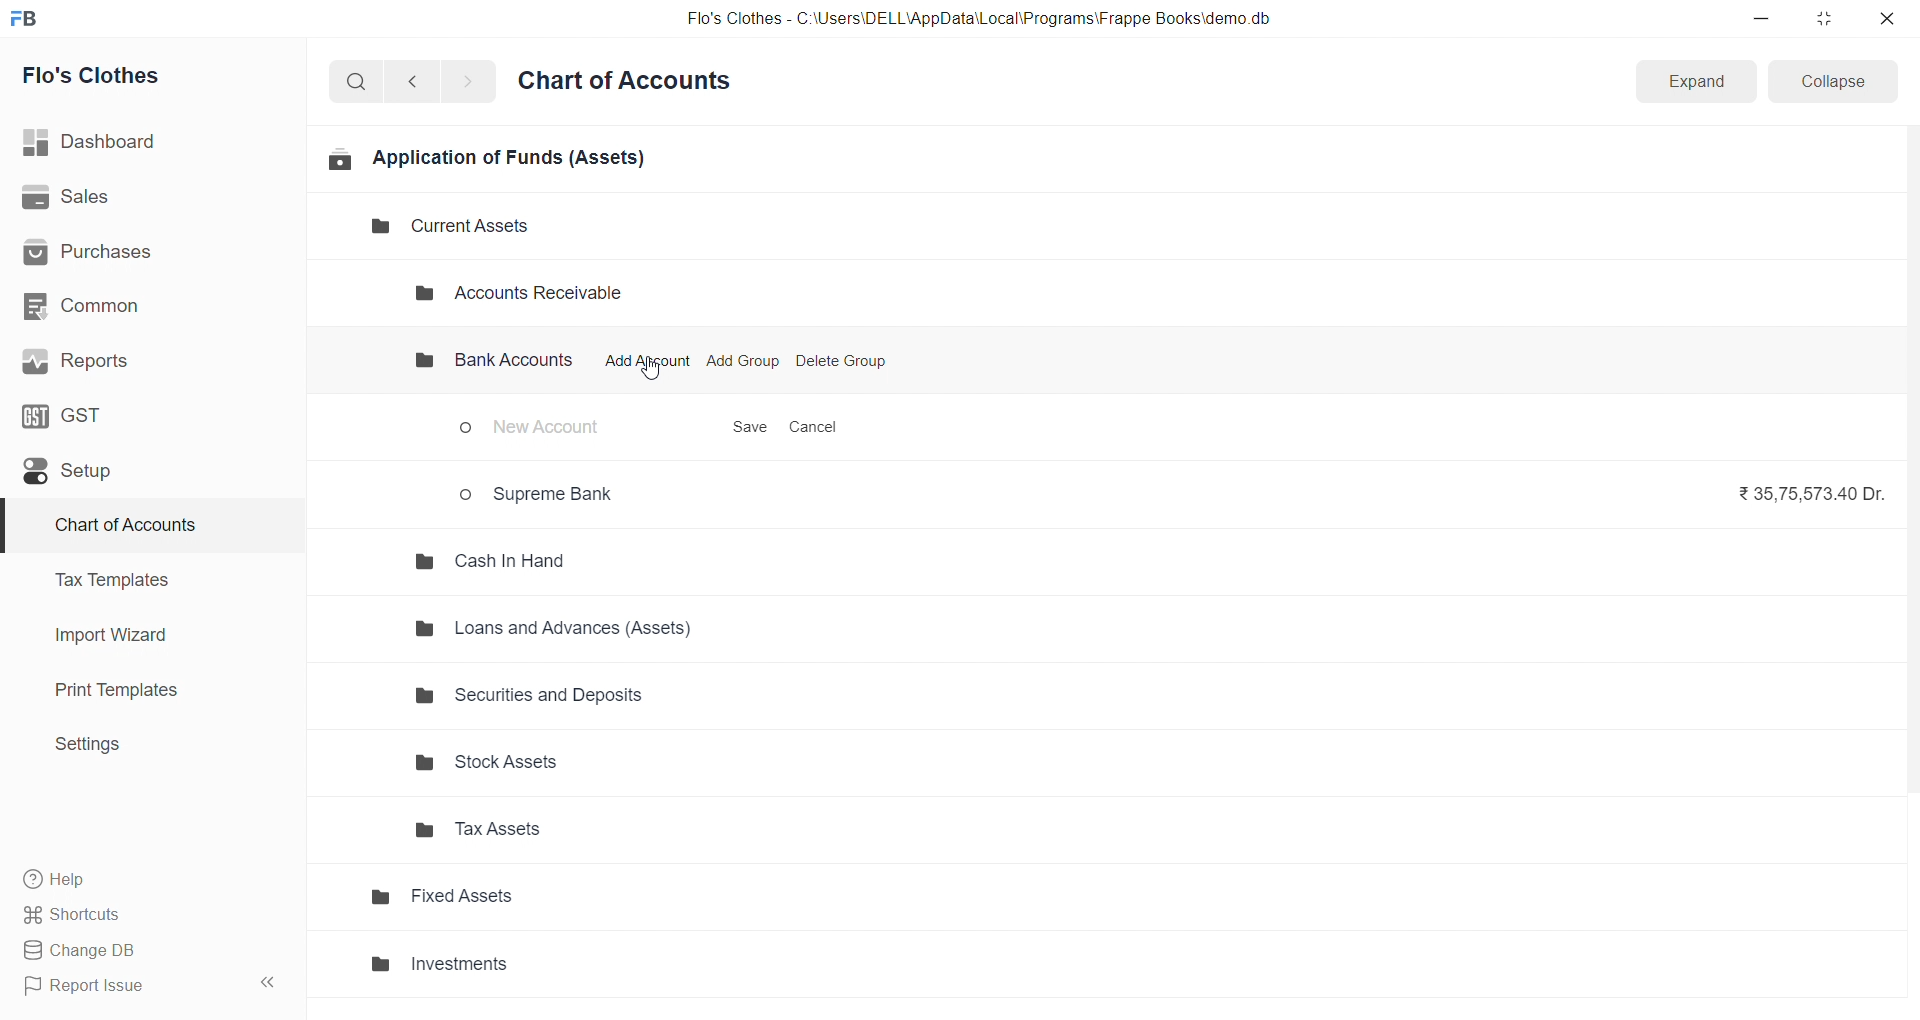 The image size is (1920, 1020). Describe the element at coordinates (141, 305) in the screenshot. I see `Common` at that location.